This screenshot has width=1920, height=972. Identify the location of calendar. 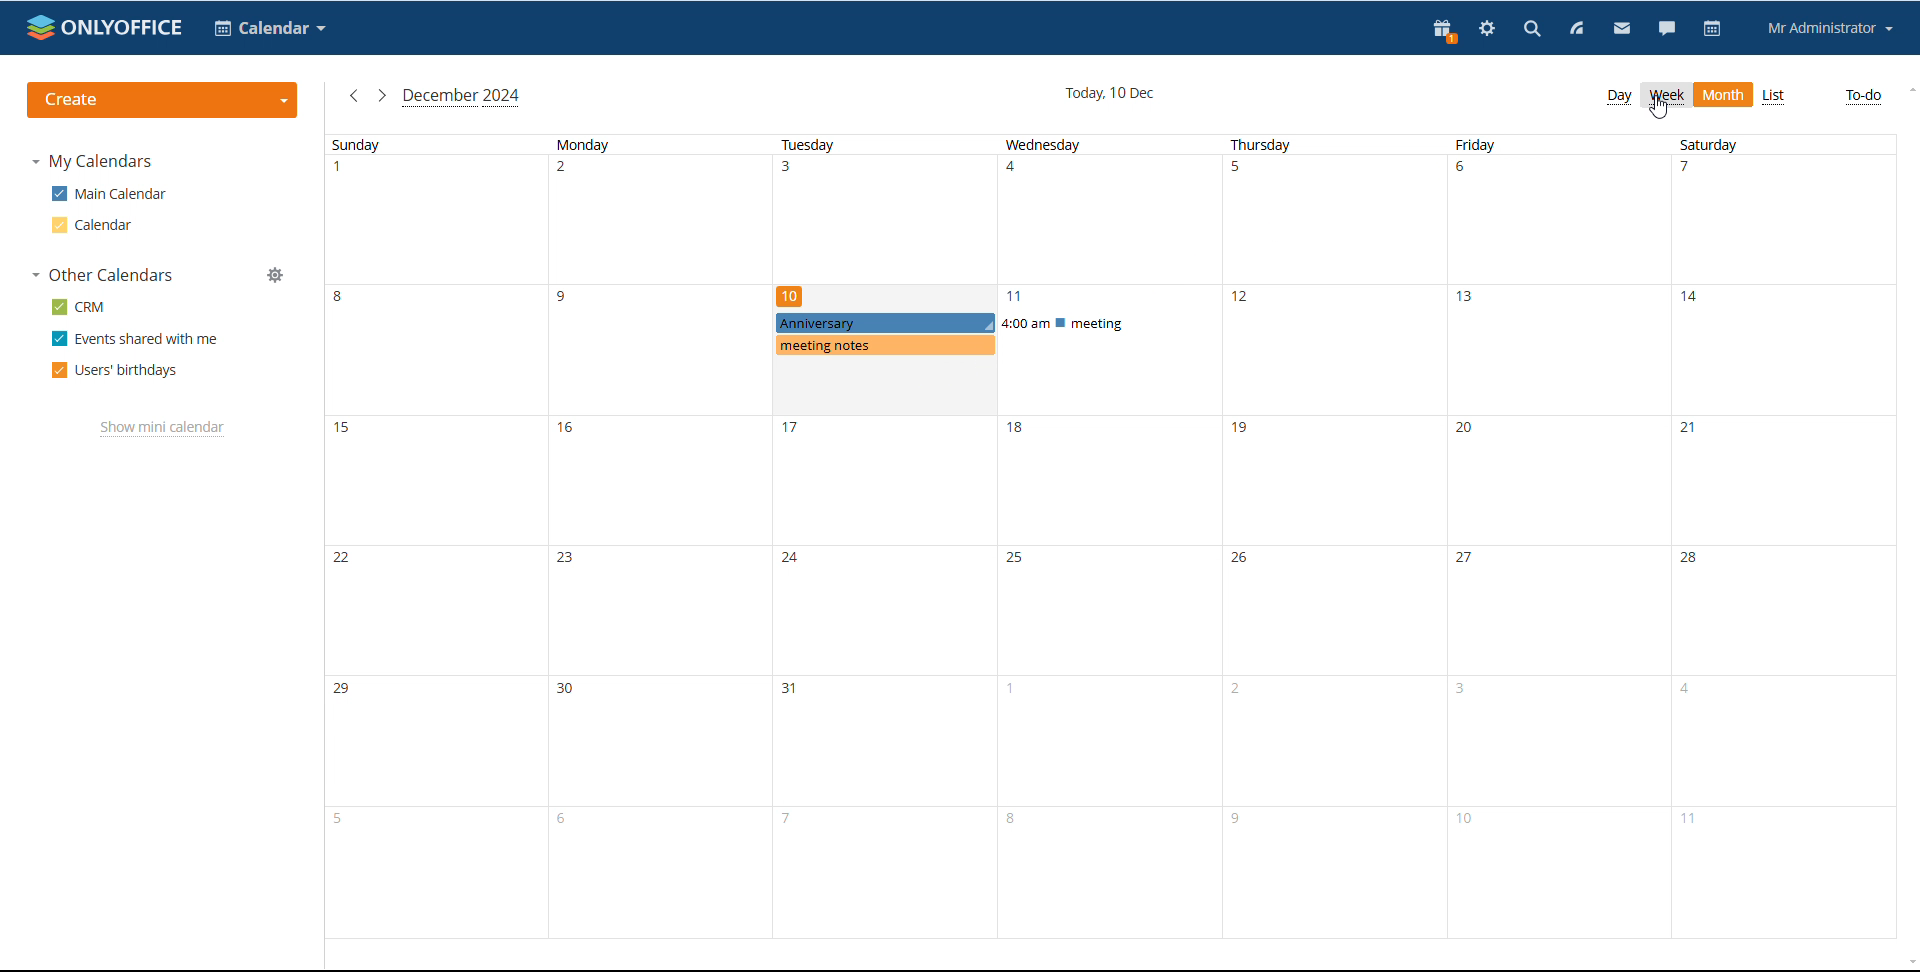
(91, 225).